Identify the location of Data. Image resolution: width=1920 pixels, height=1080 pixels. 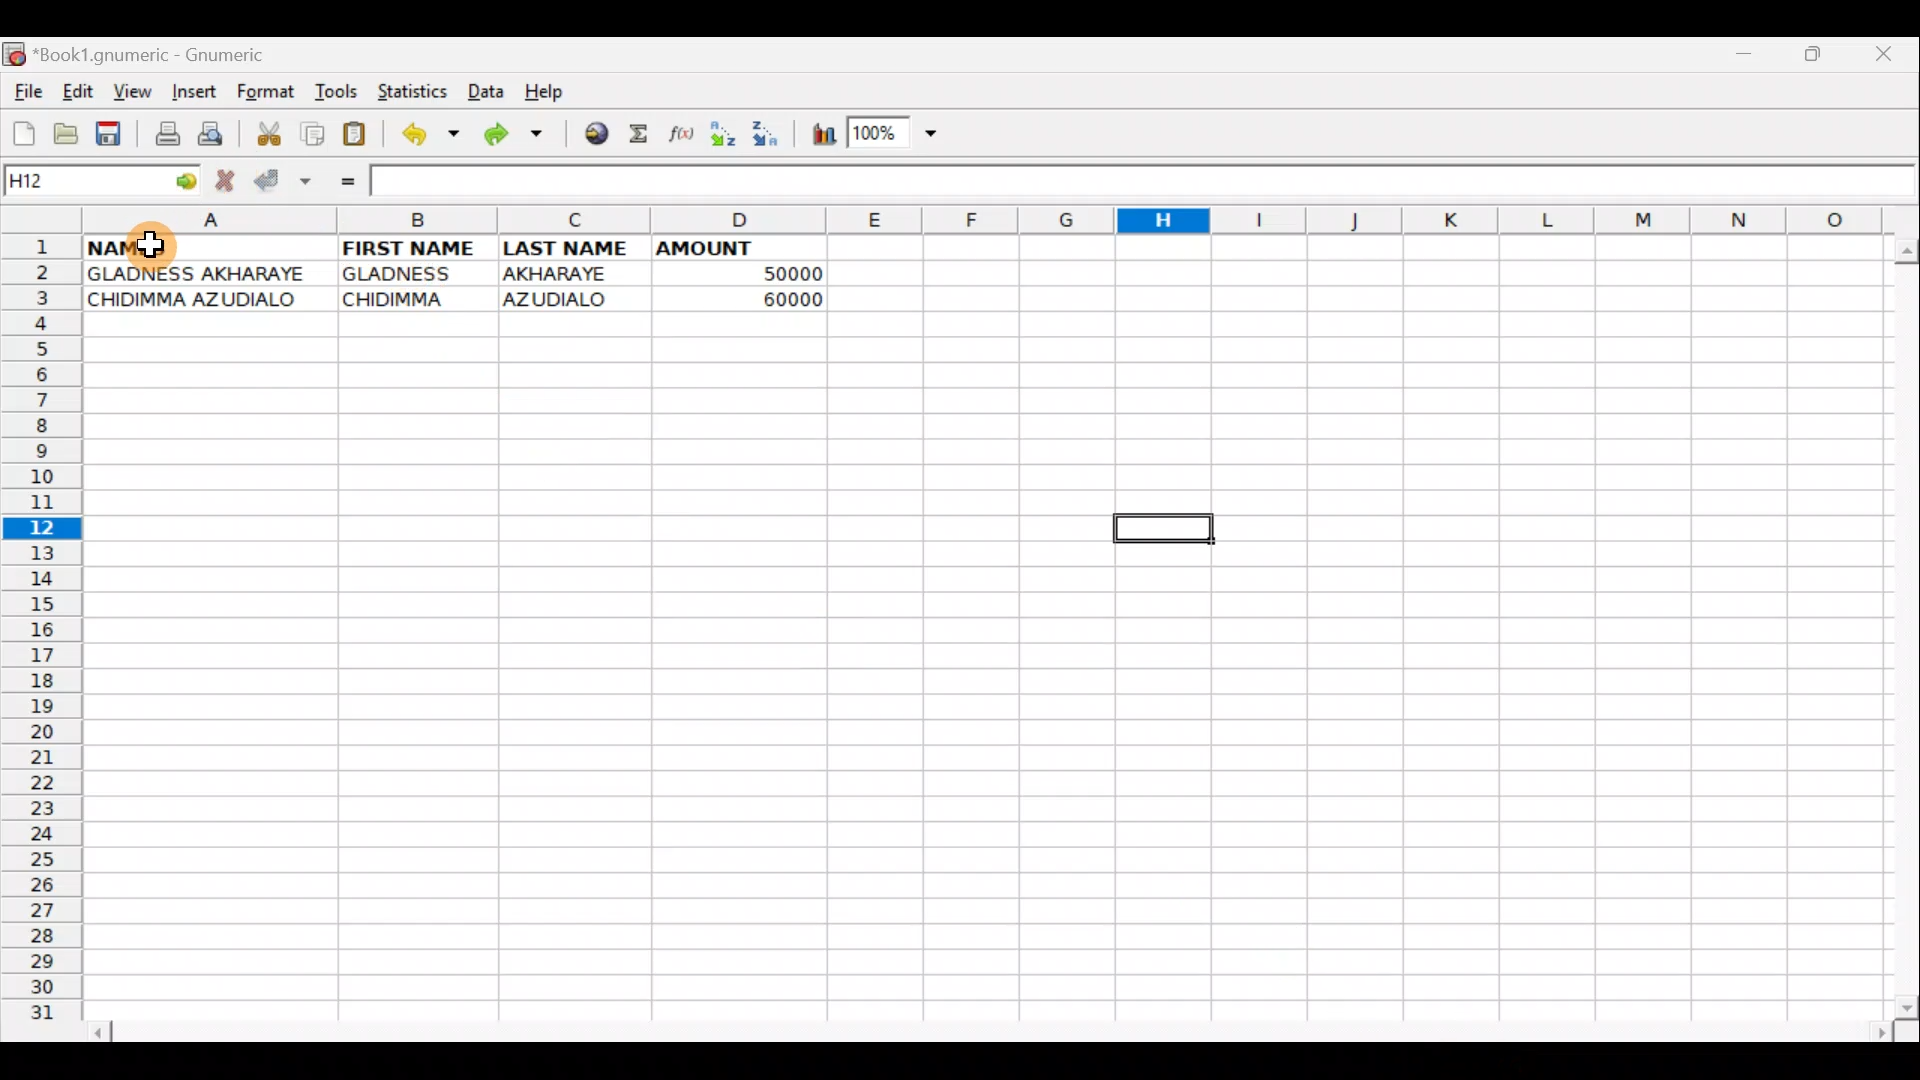
(482, 88).